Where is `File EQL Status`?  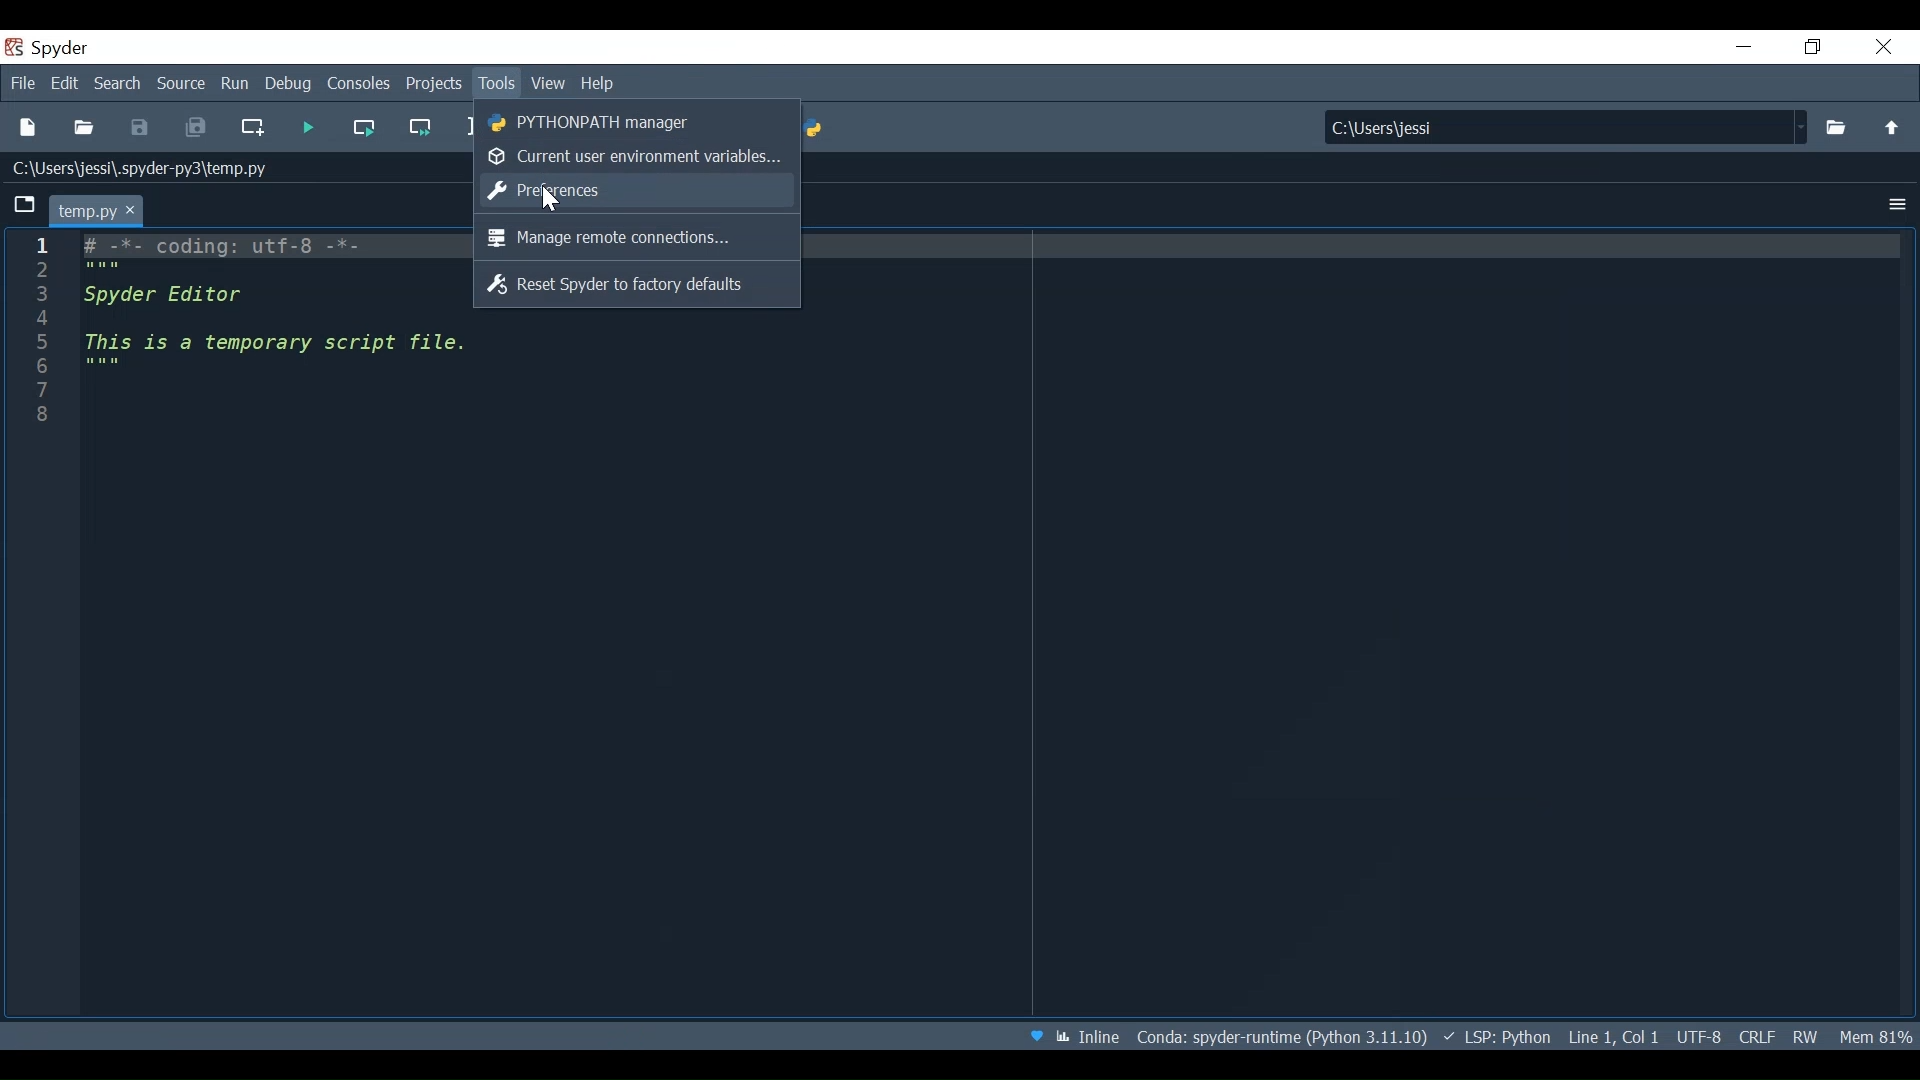
File EQL Status is located at coordinates (1754, 1037).